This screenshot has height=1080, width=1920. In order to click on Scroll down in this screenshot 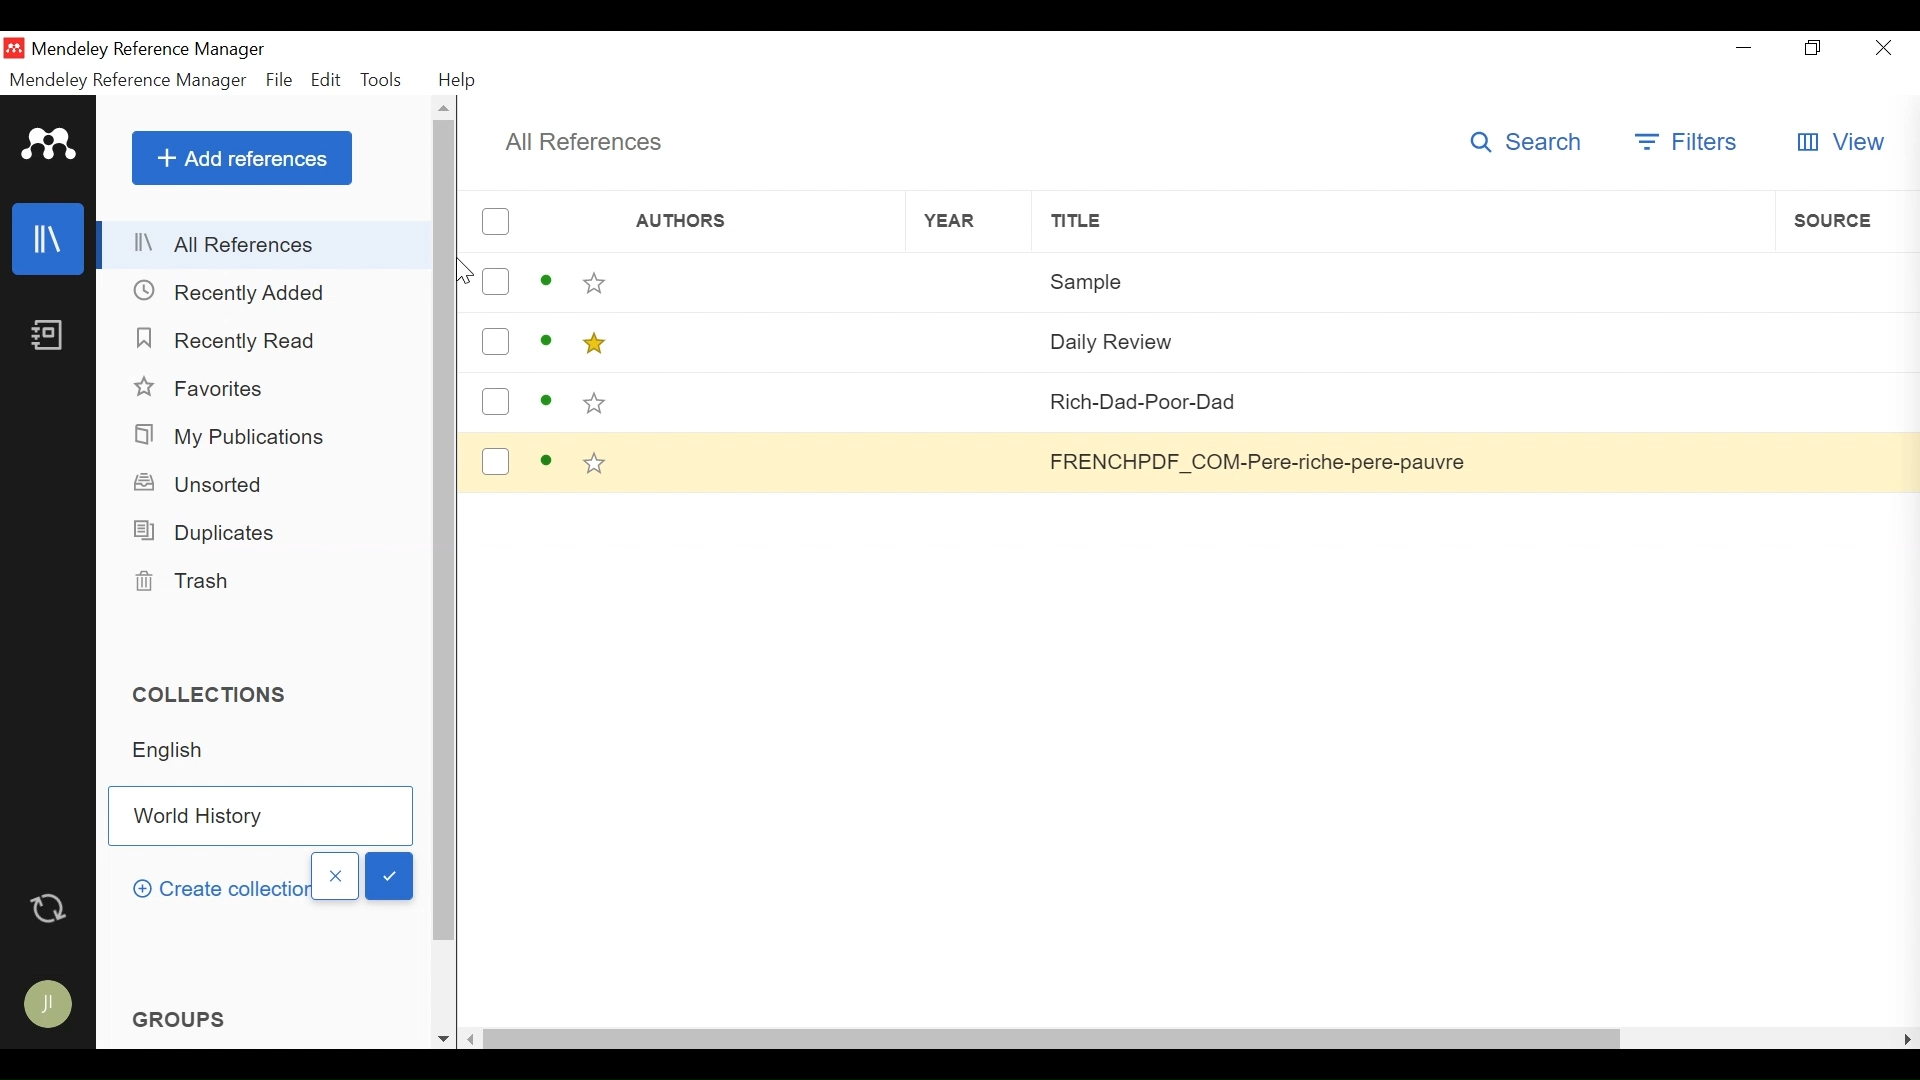, I will do `click(443, 1039)`.